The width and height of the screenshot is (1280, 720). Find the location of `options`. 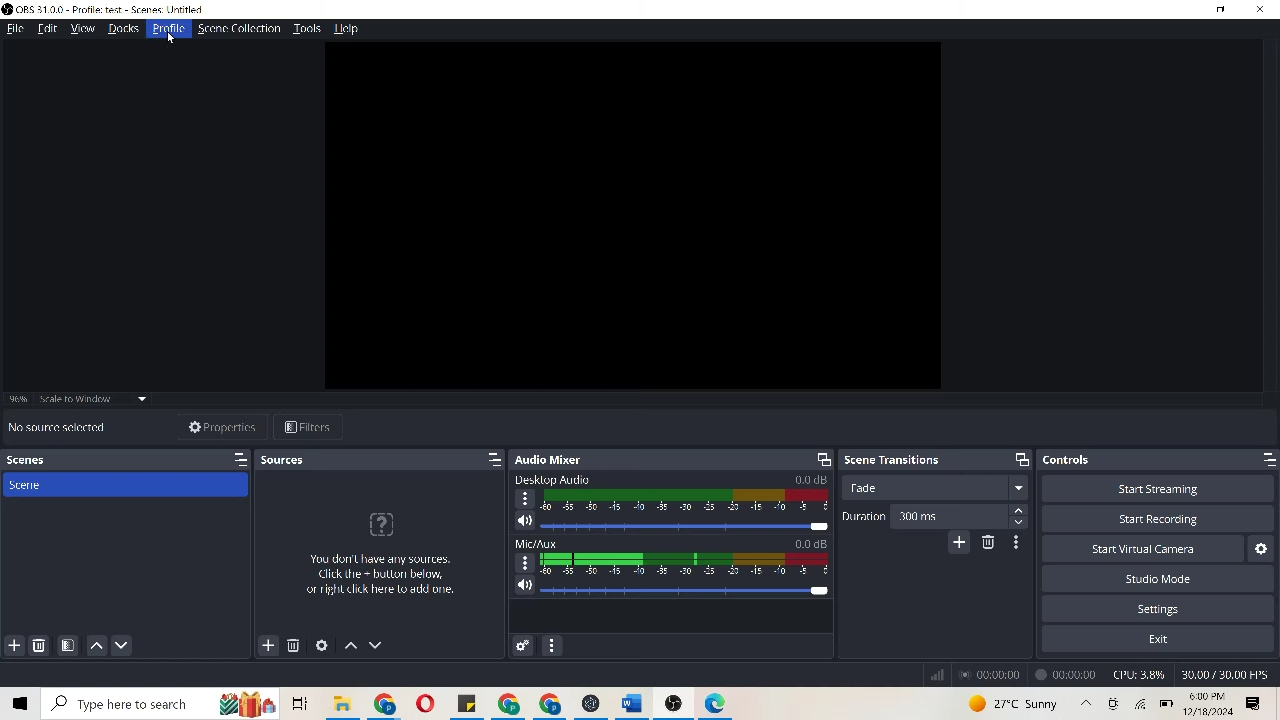

options is located at coordinates (1255, 703).